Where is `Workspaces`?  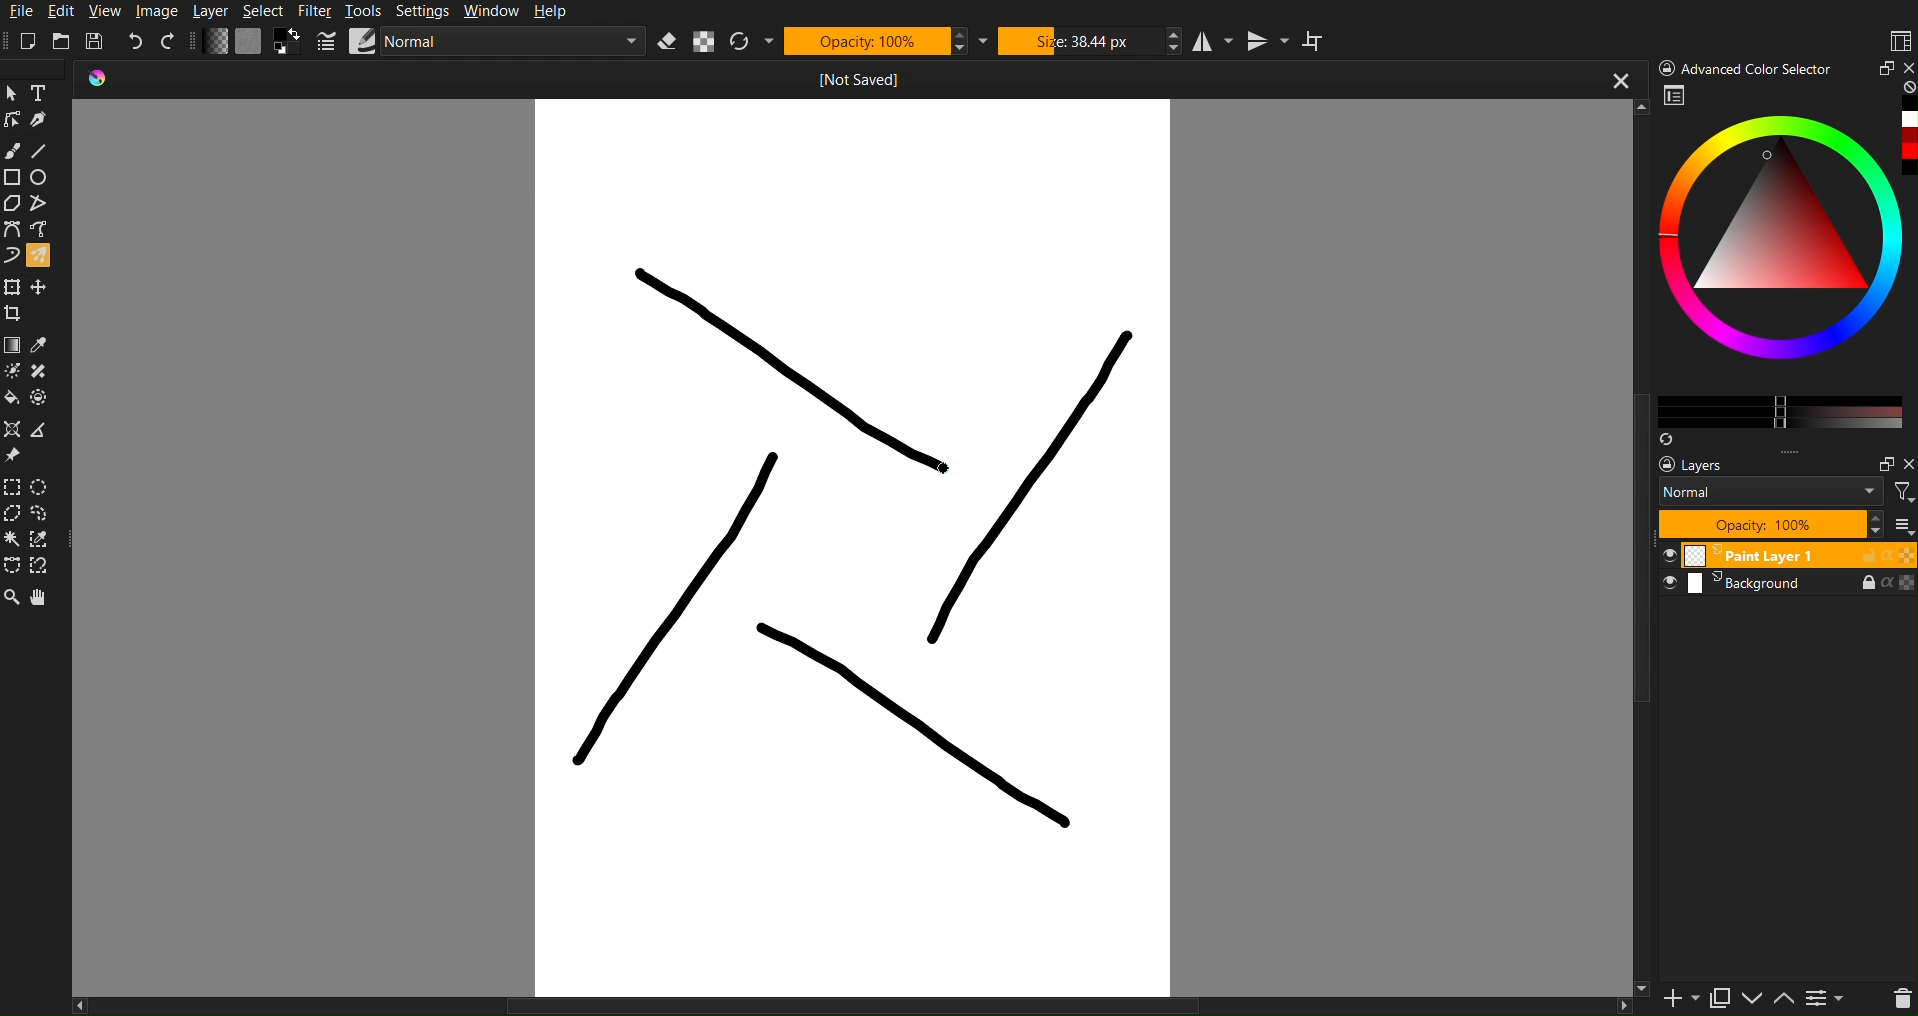 Workspaces is located at coordinates (1899, 39).